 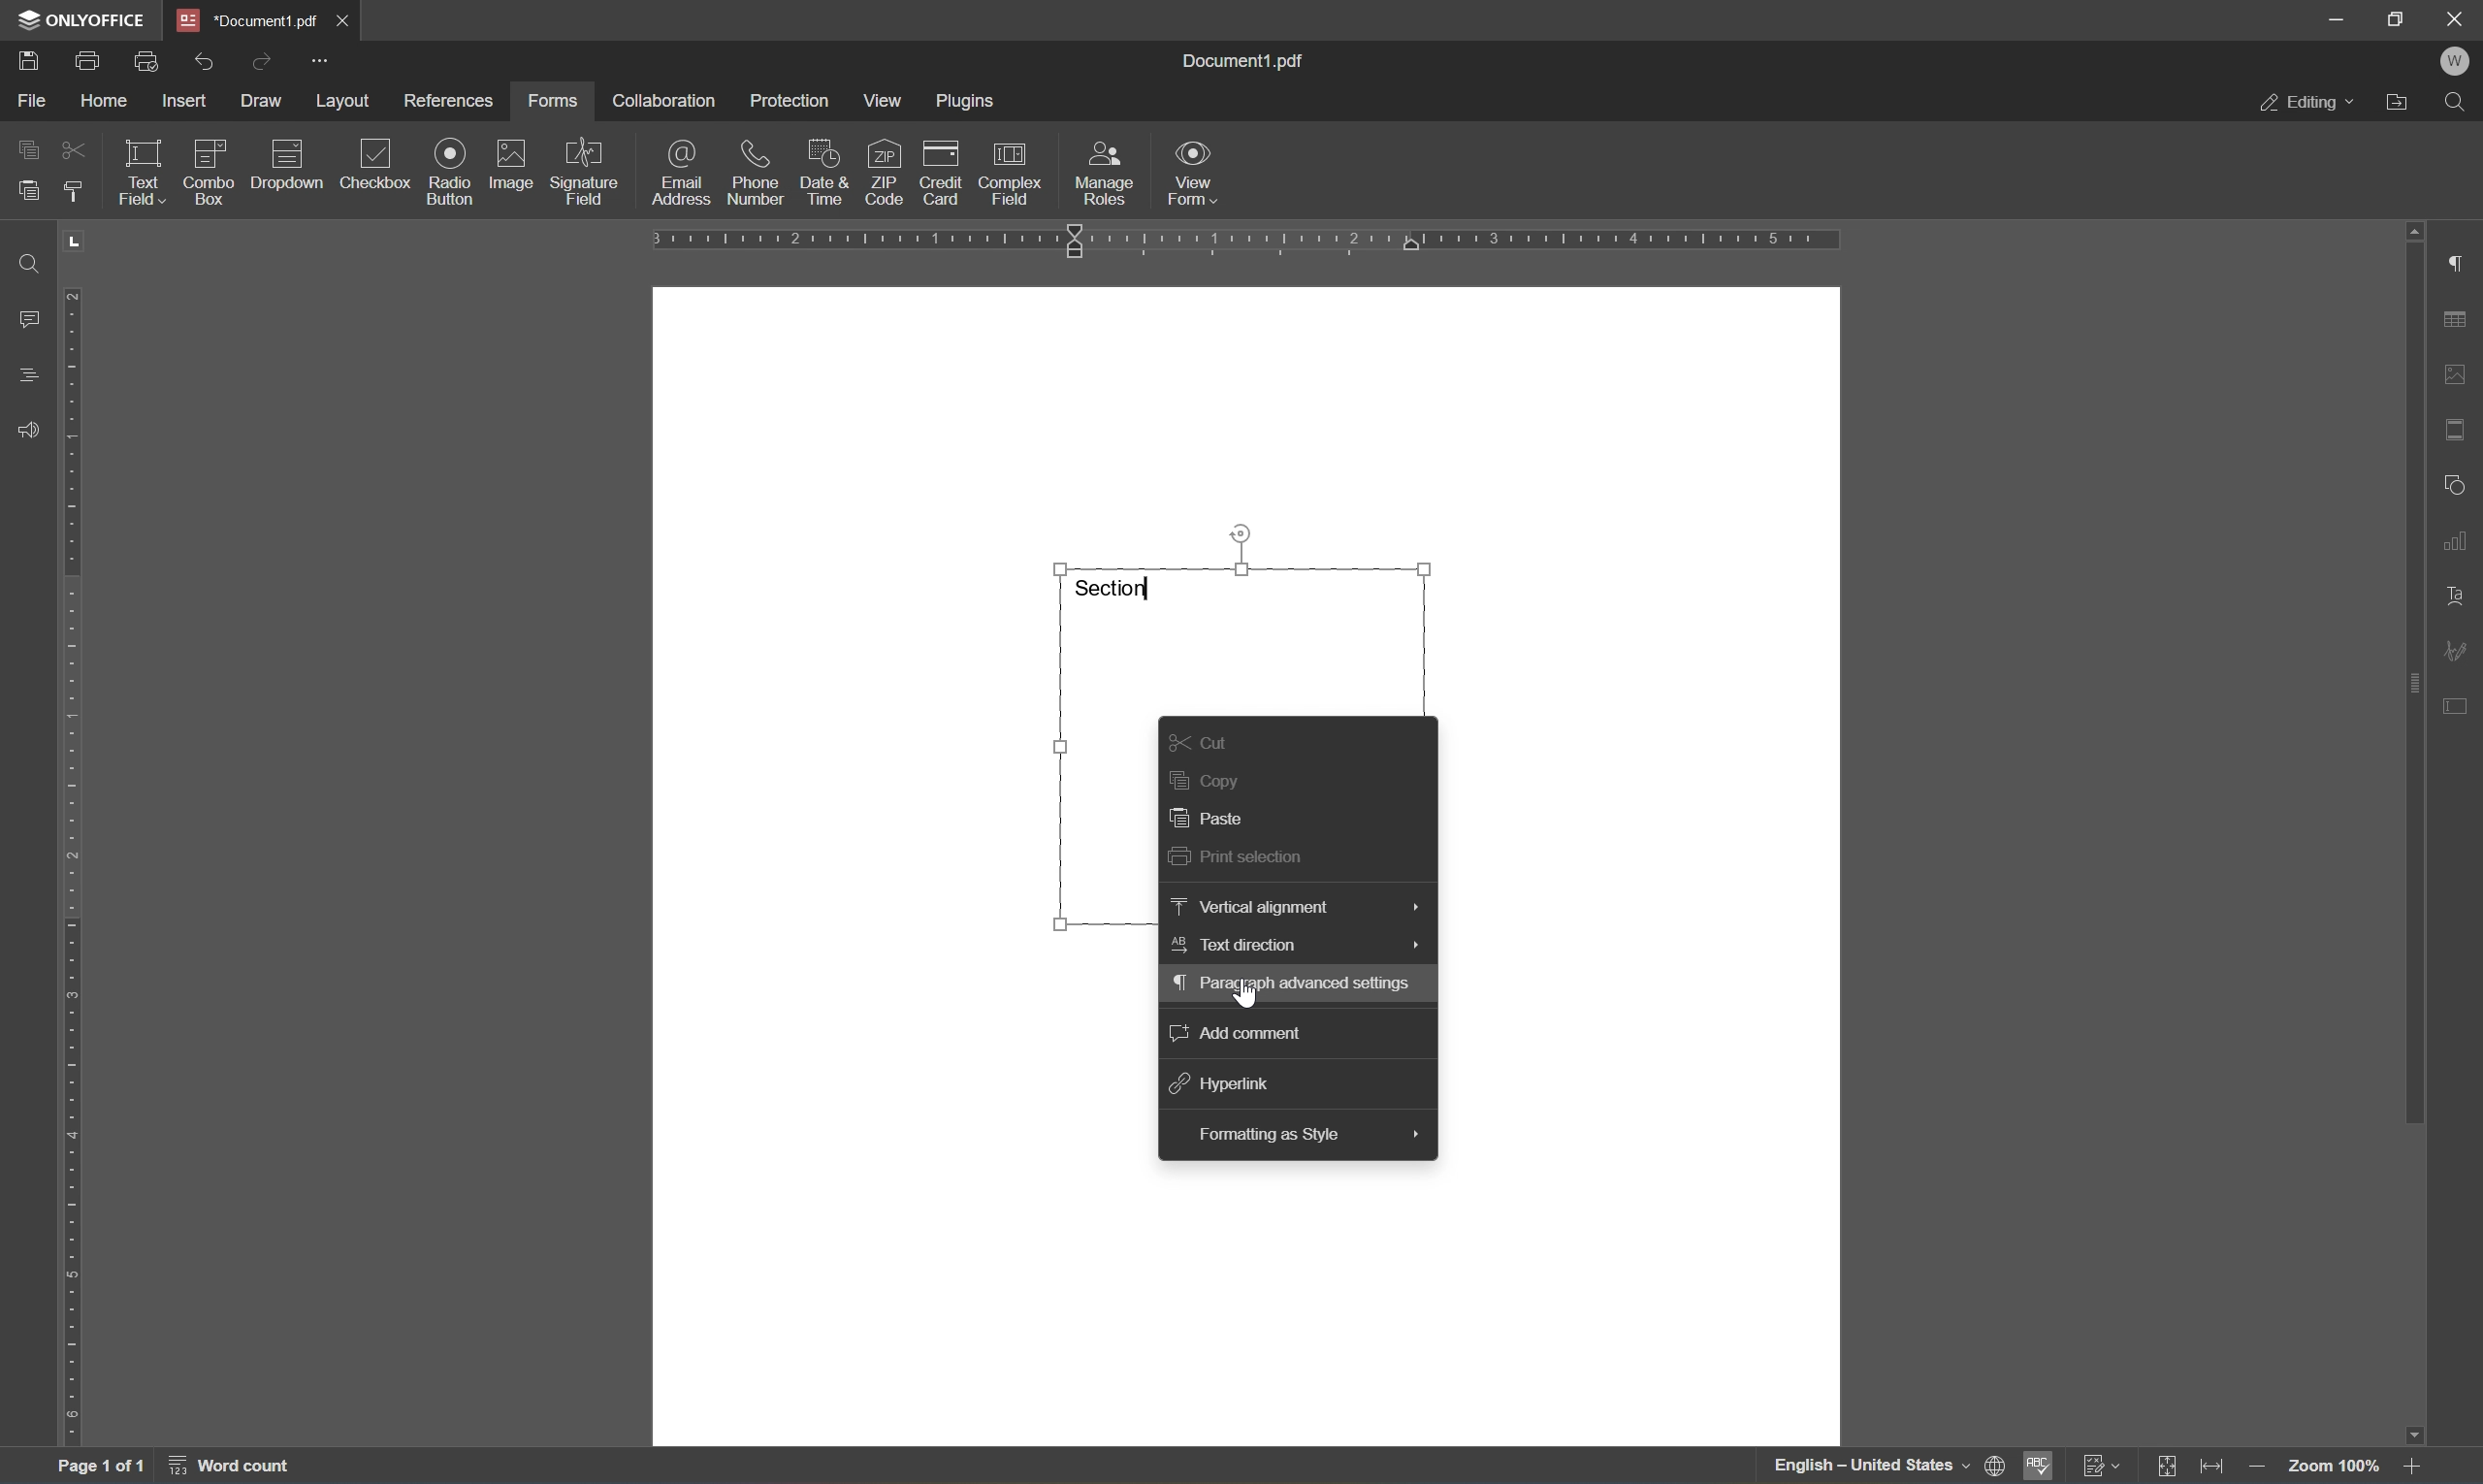 What do you see at coordinates (1105, 172) in the screenshot?
I see `manage roles` at bounding box center [1105, 172].